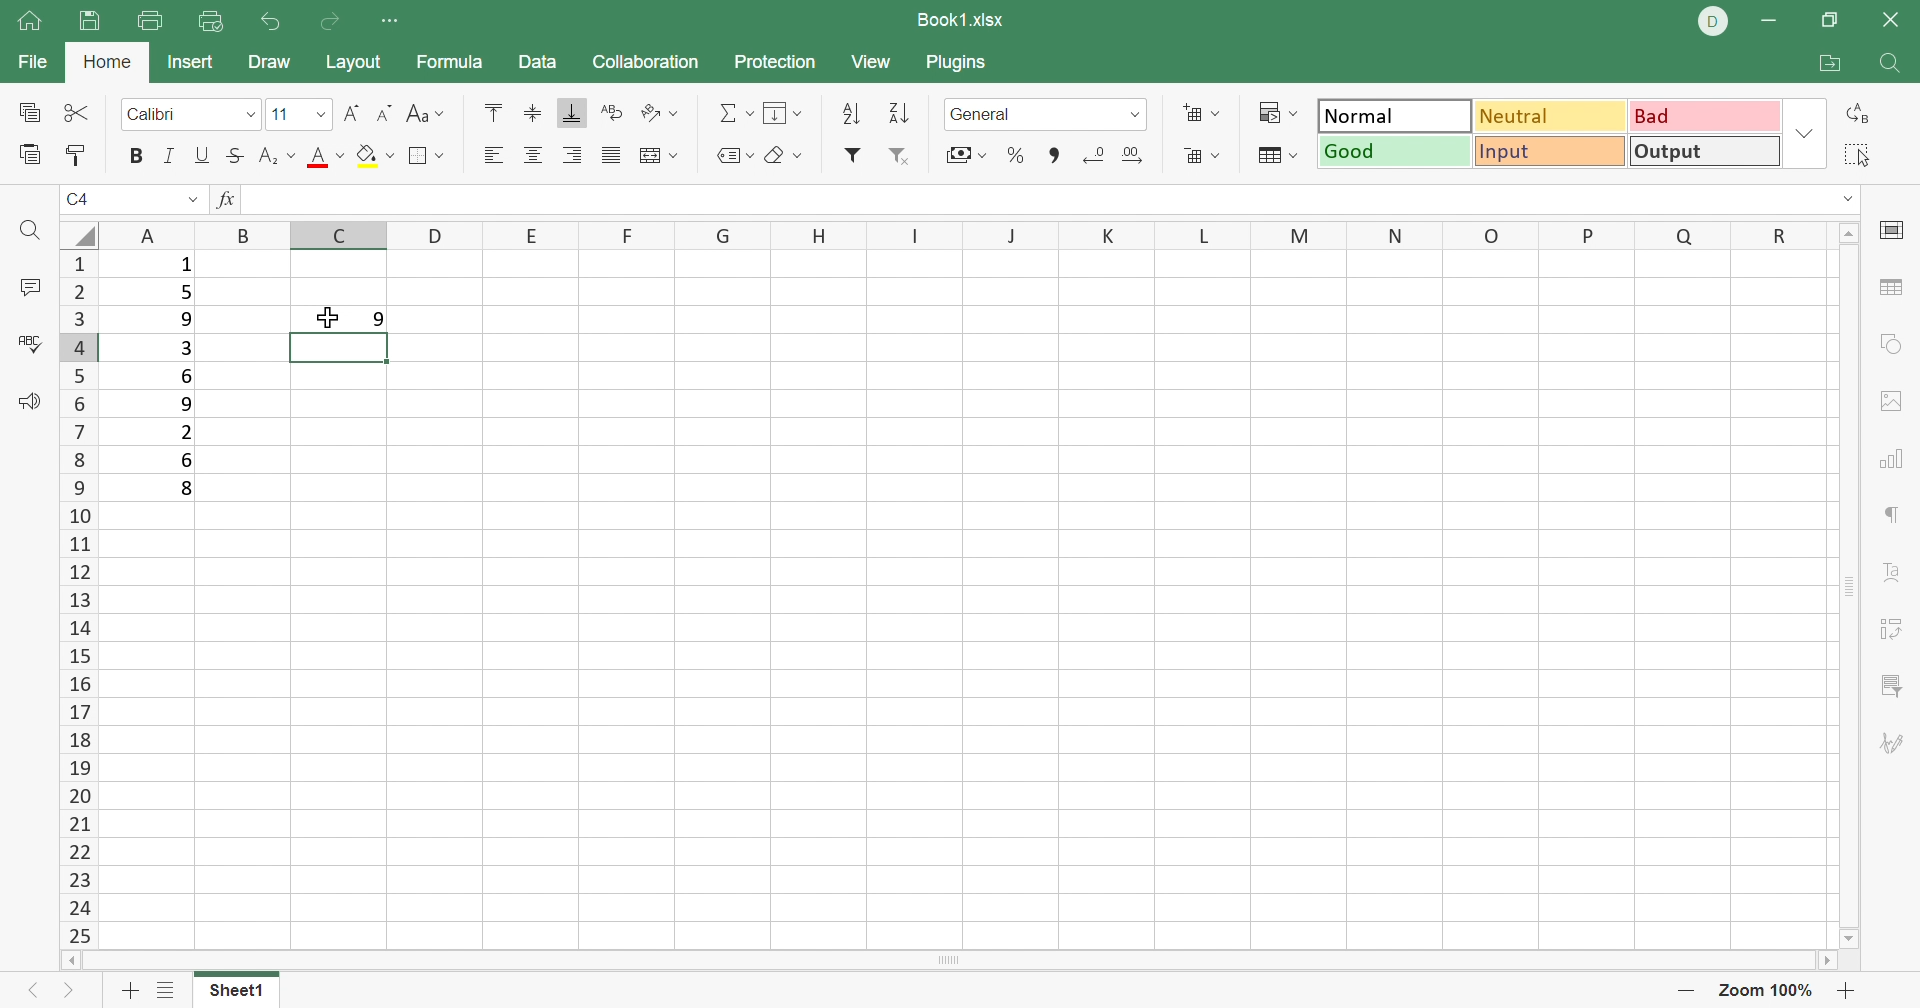  I want to click on Align bottom, so click(568, 111).